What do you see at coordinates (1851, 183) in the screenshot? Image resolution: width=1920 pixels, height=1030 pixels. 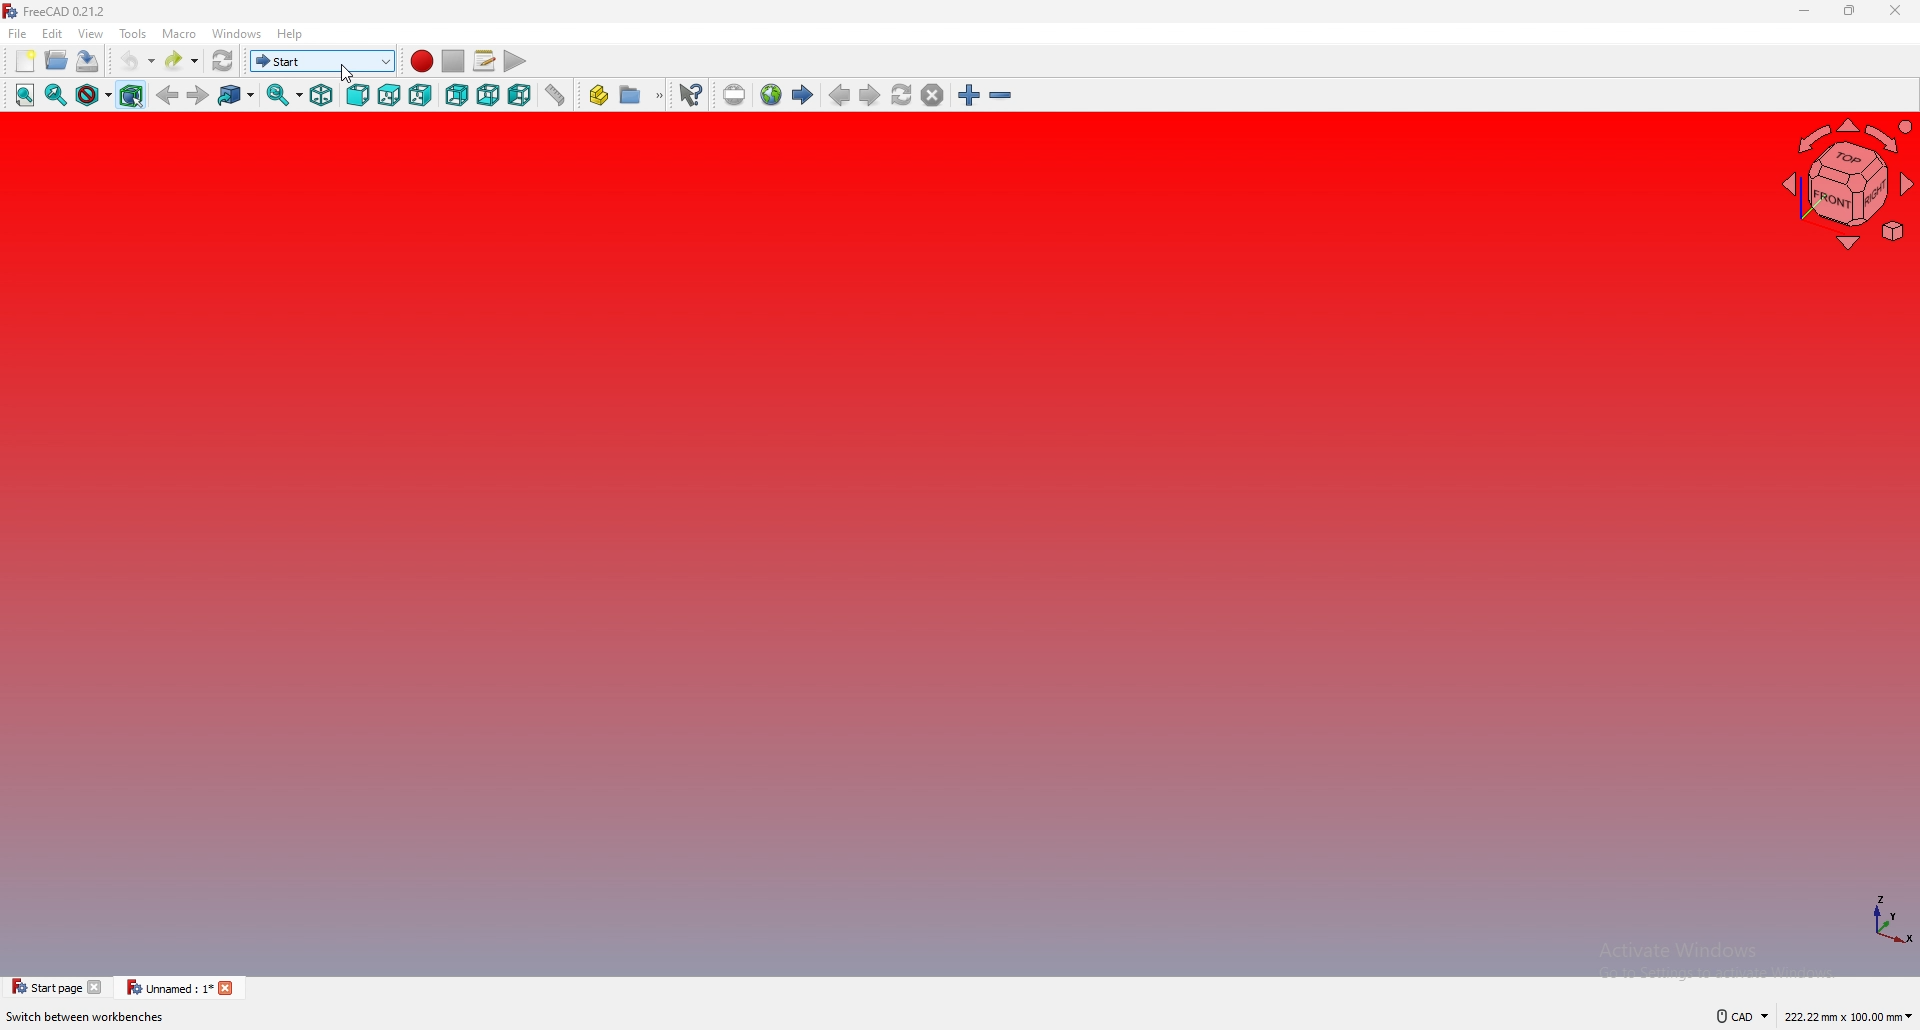 I see `navigating cube` at bounding box center [1851, 183].